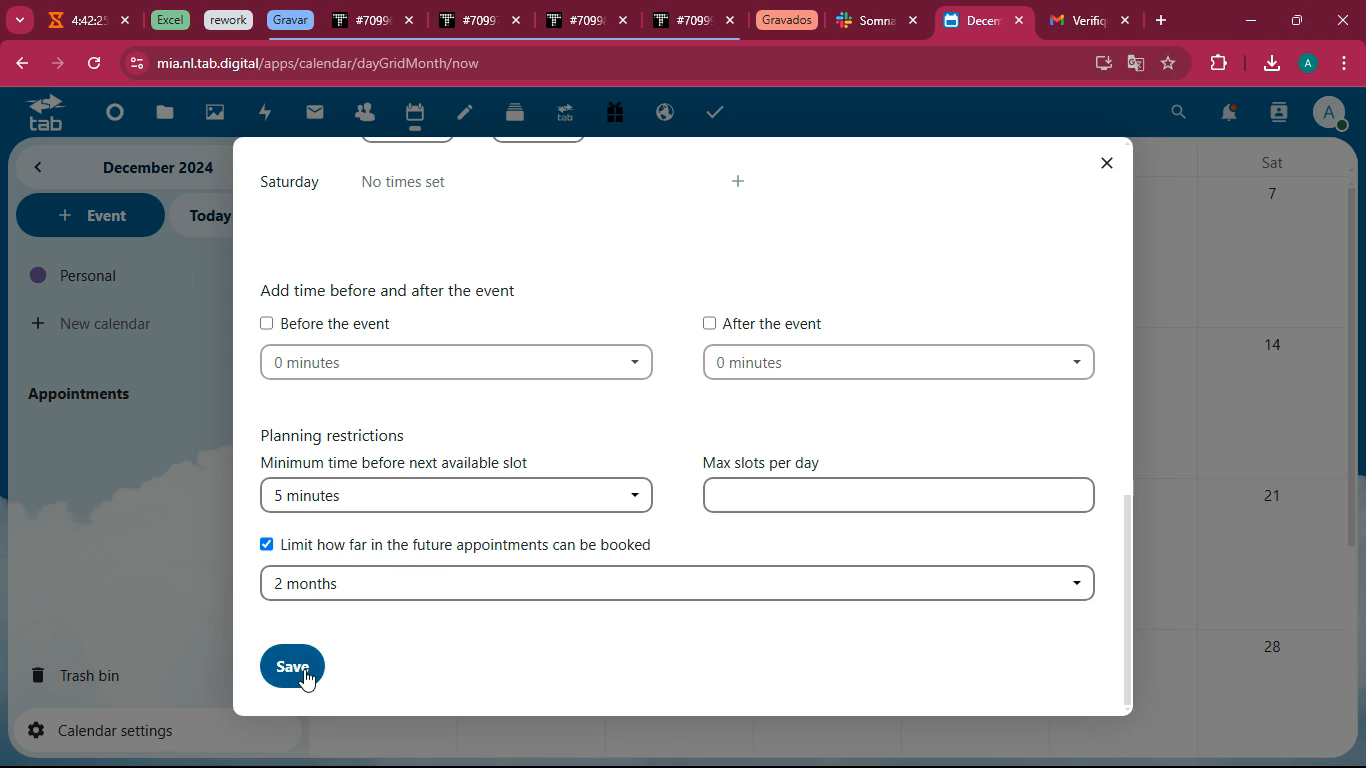 This screenshot has height=768, width=1366. Describe the element at coordinates (1127, 21) in the screenshot. I see `close` at that location.